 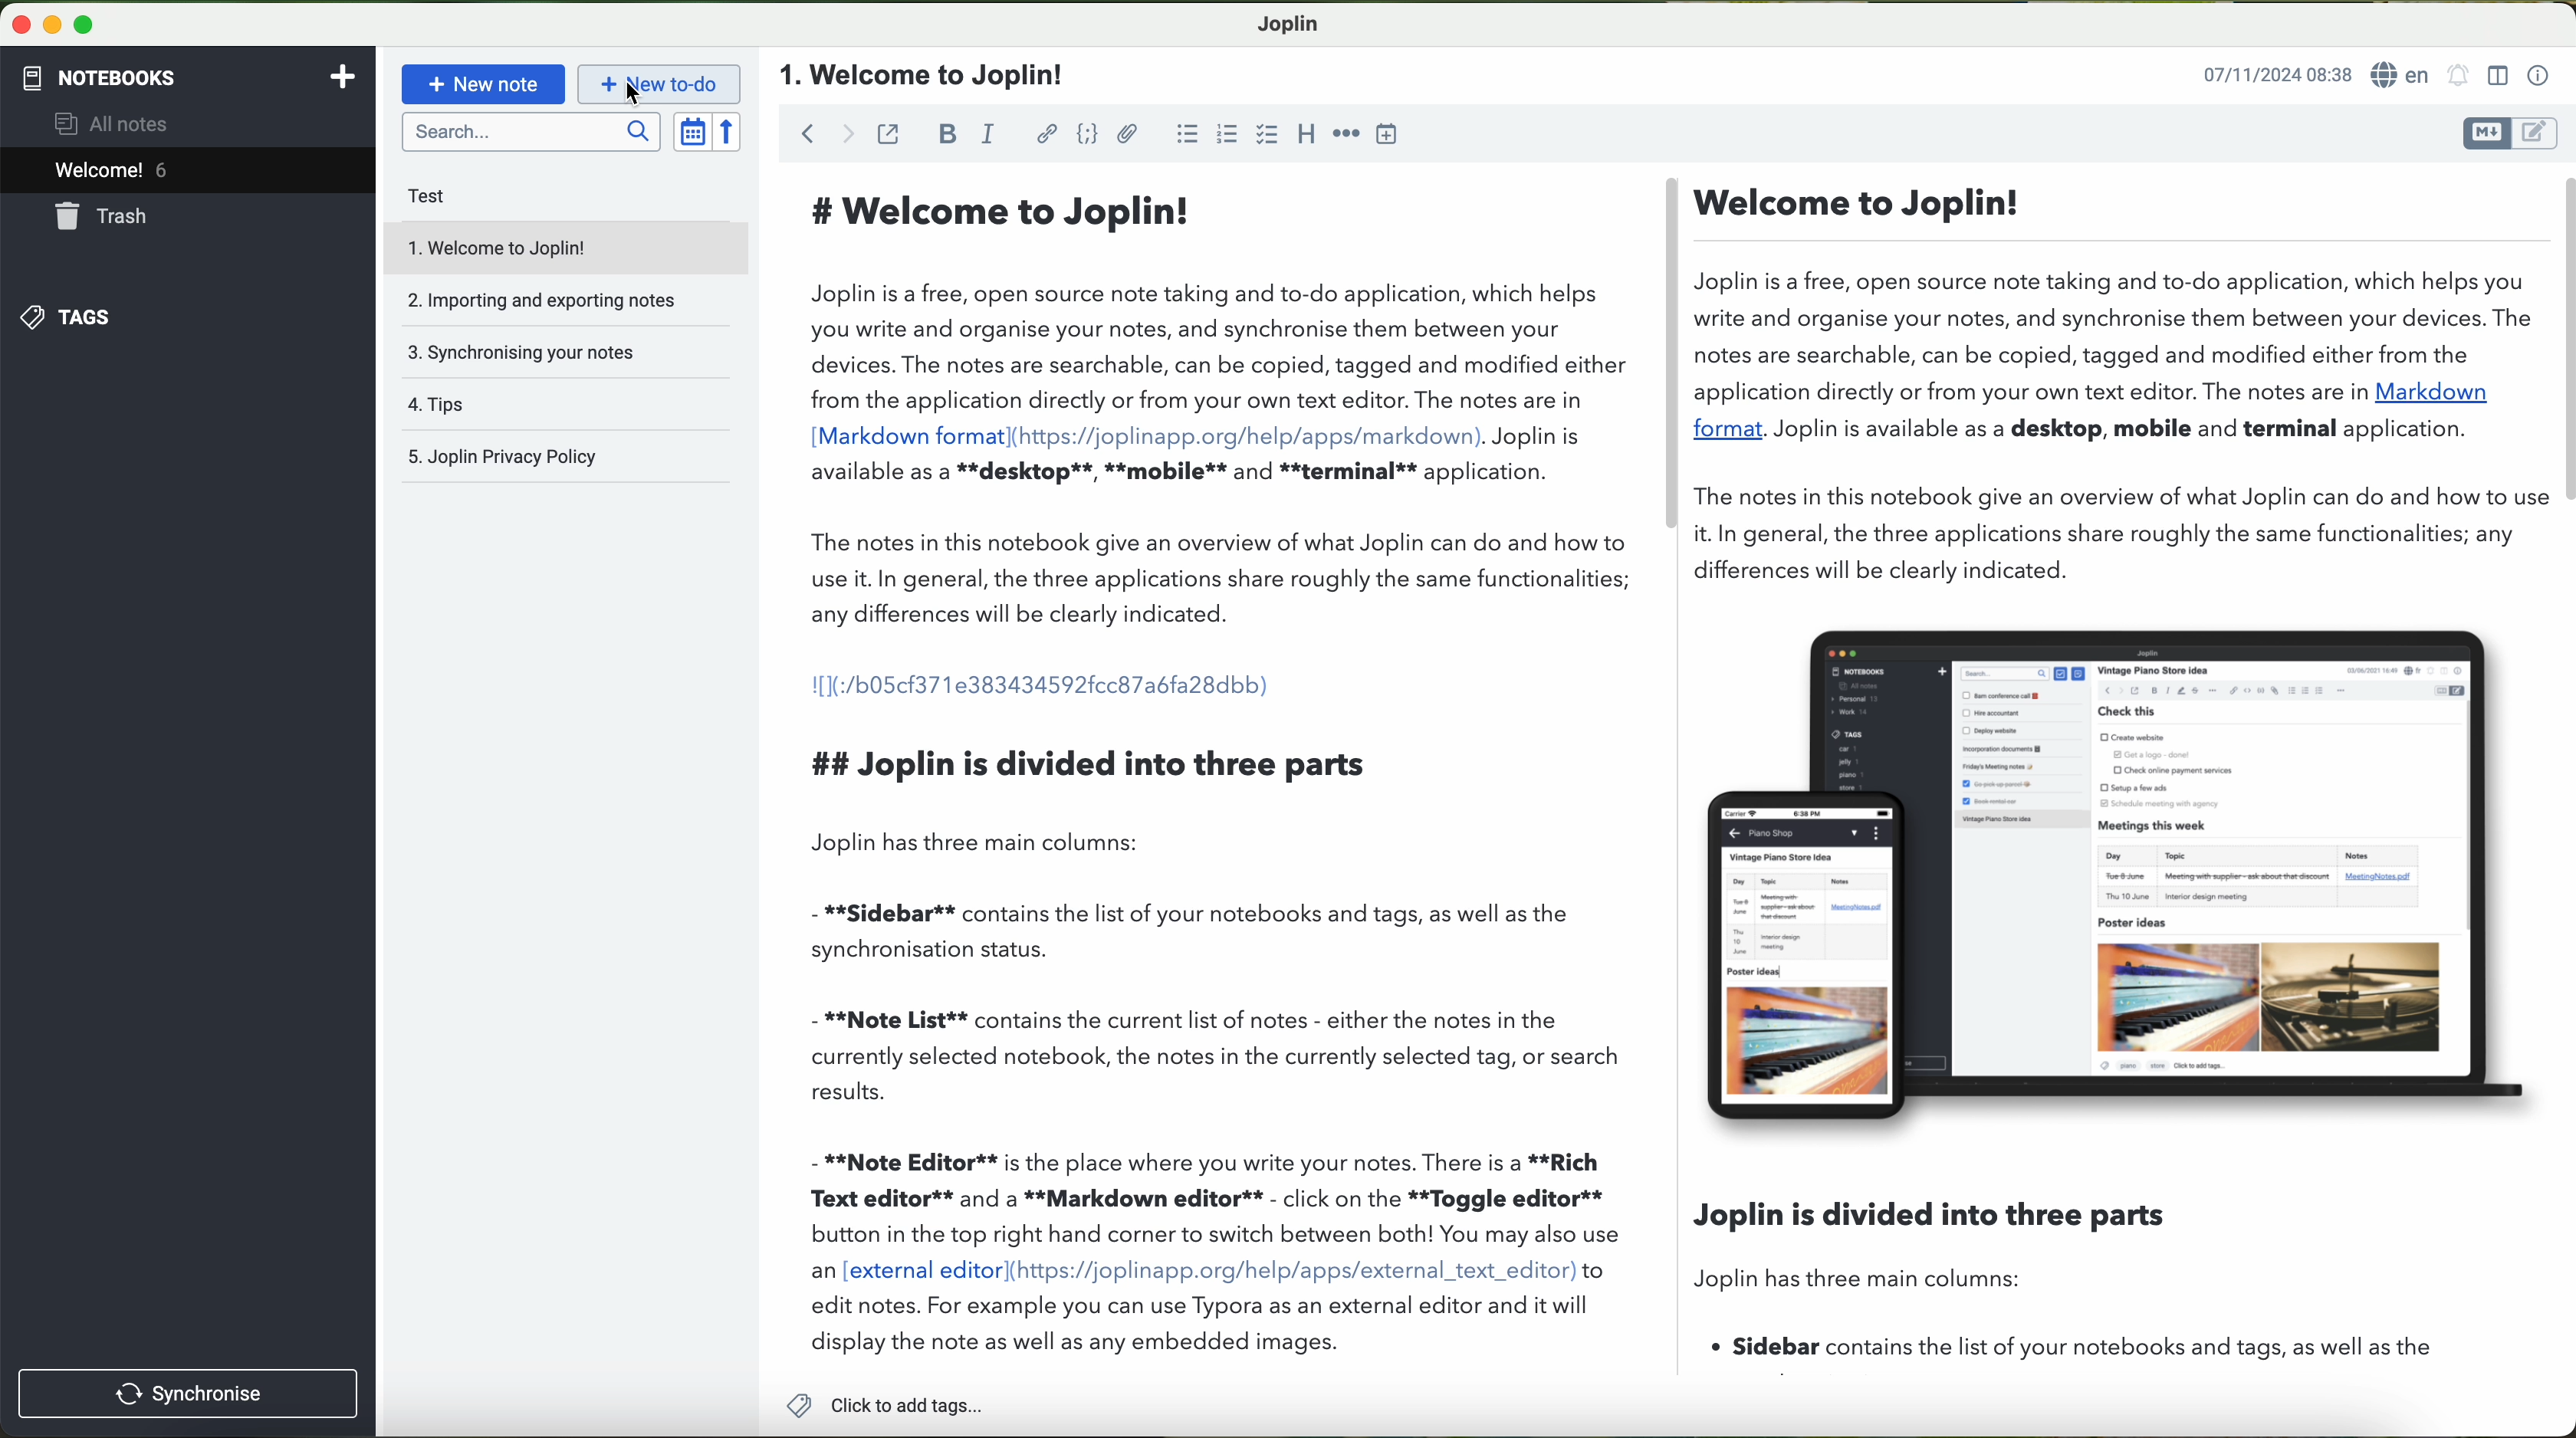 I want to click on bulleted list, so click(x=1189, y=133).